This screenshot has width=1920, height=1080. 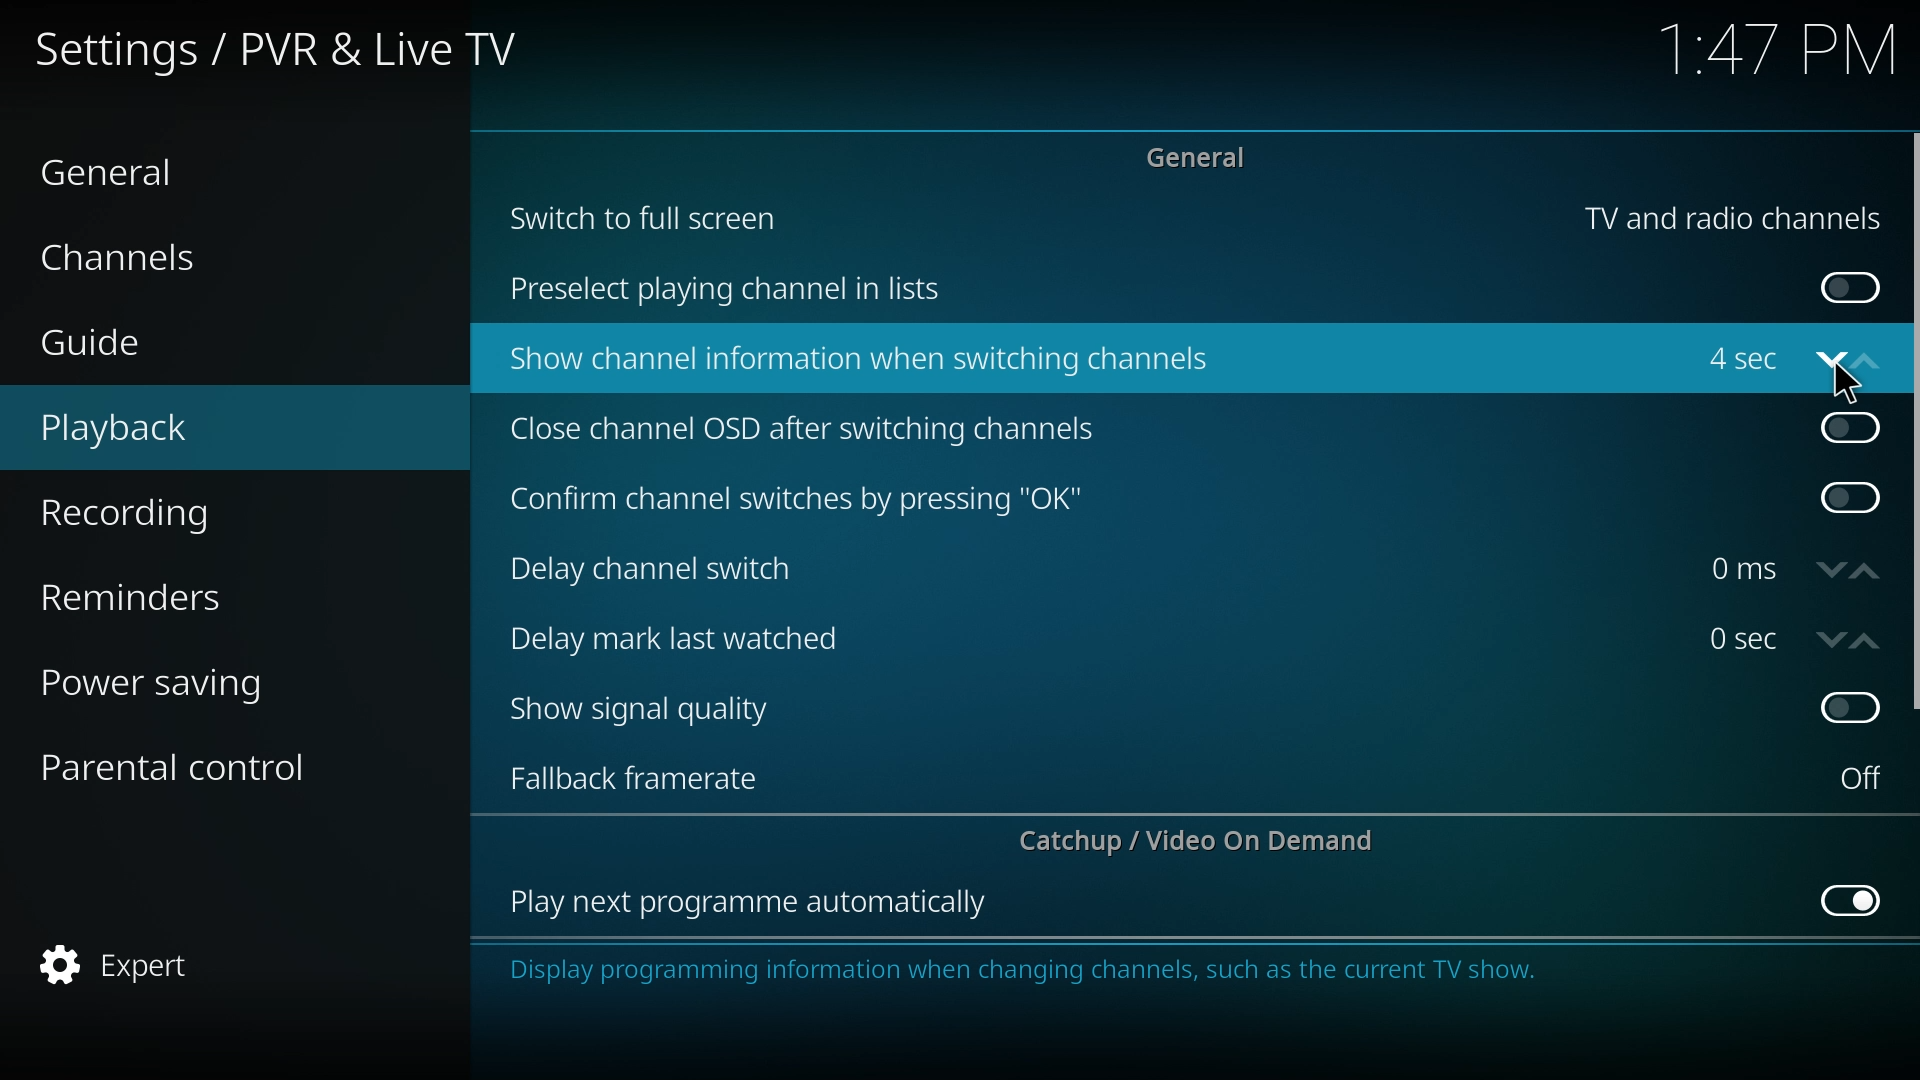 I want to click on general, so click(x=141, y=170).